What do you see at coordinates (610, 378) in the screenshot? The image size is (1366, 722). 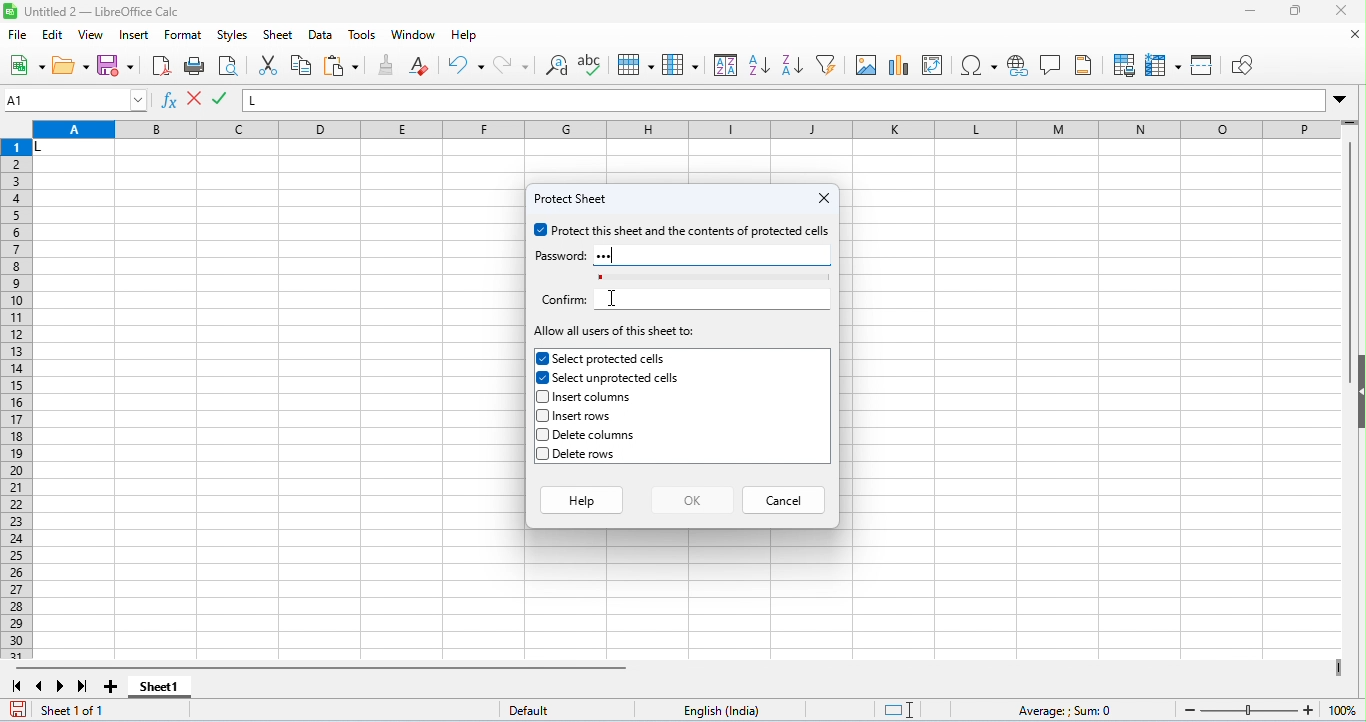 I see `select unprotected cells` at bounding box center [610, 378].